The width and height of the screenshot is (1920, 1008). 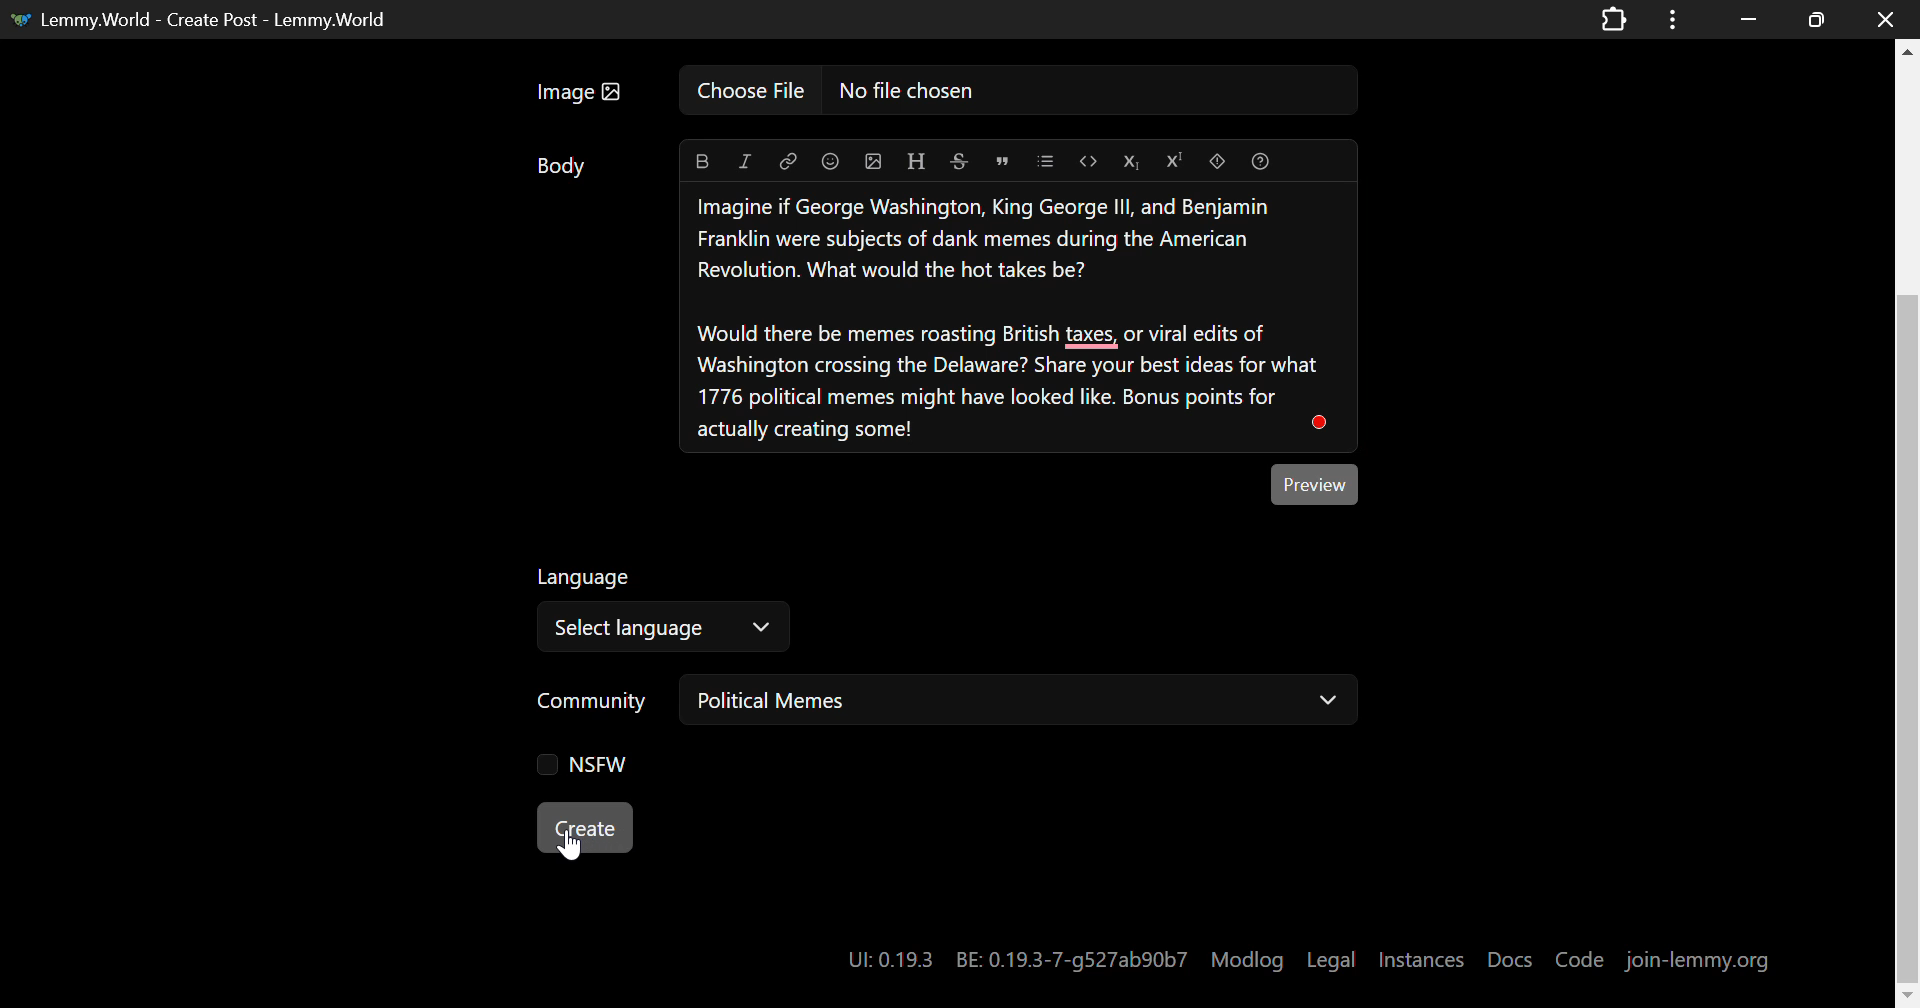 What do you see at coordinates (701, 160) in the screenshot?
I see `Bold` at bounding box center [701, 160].